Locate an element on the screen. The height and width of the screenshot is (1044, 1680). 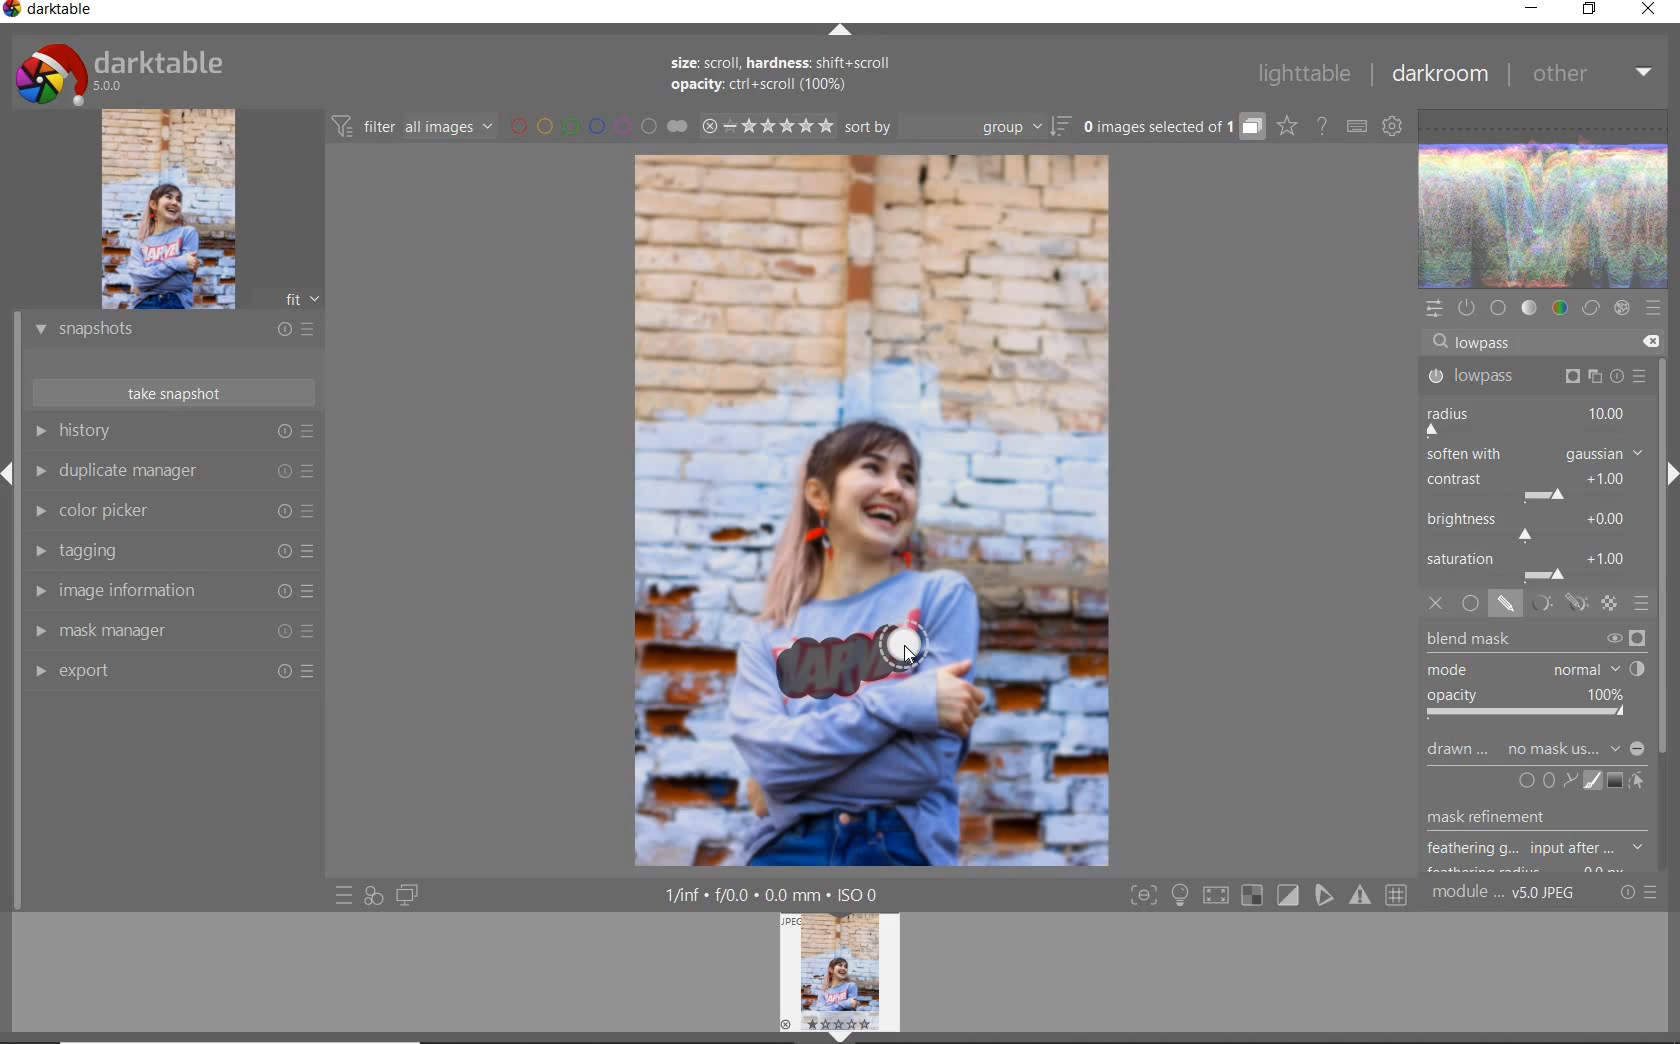
quick access to presets is located at coordinates (346, 894).